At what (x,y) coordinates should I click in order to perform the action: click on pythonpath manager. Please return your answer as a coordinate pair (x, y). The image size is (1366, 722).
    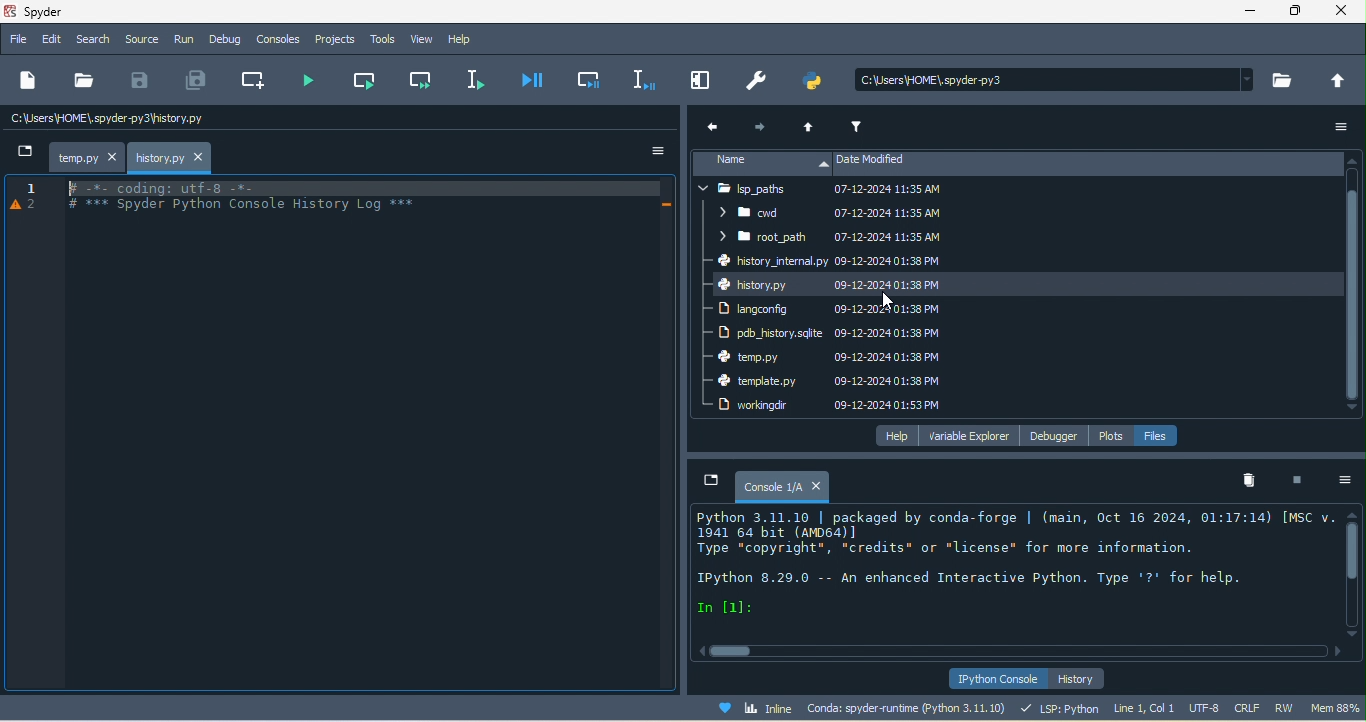
    Looking at the image, I should click on (818, 80).